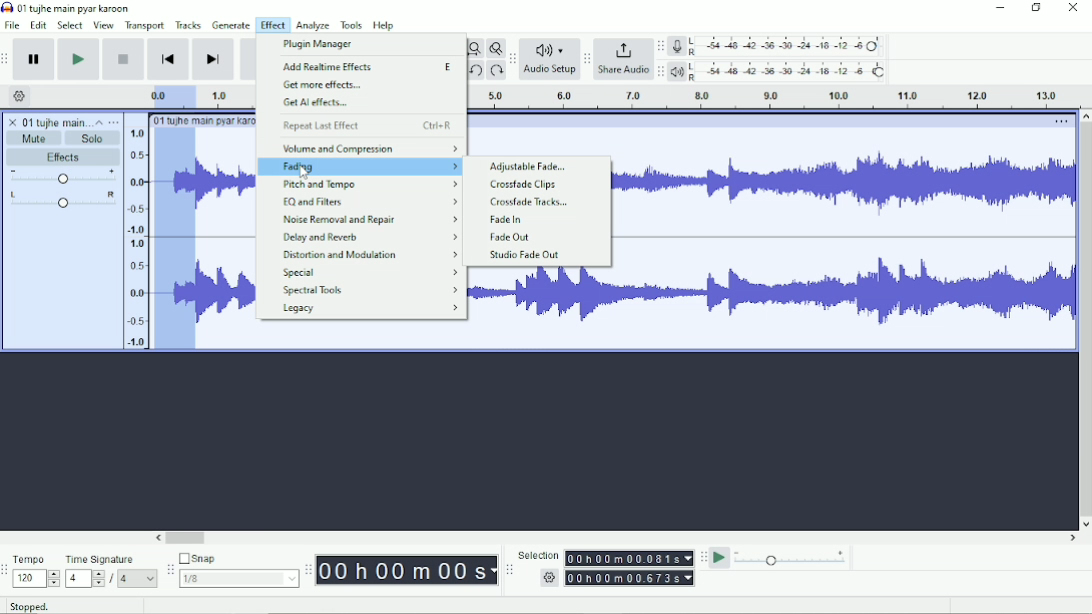 The image size is (1092, 614). What do you see at coordinates (110, 559) in the screenshot?
I see `Time Signature` at bounding box center [110, 559].